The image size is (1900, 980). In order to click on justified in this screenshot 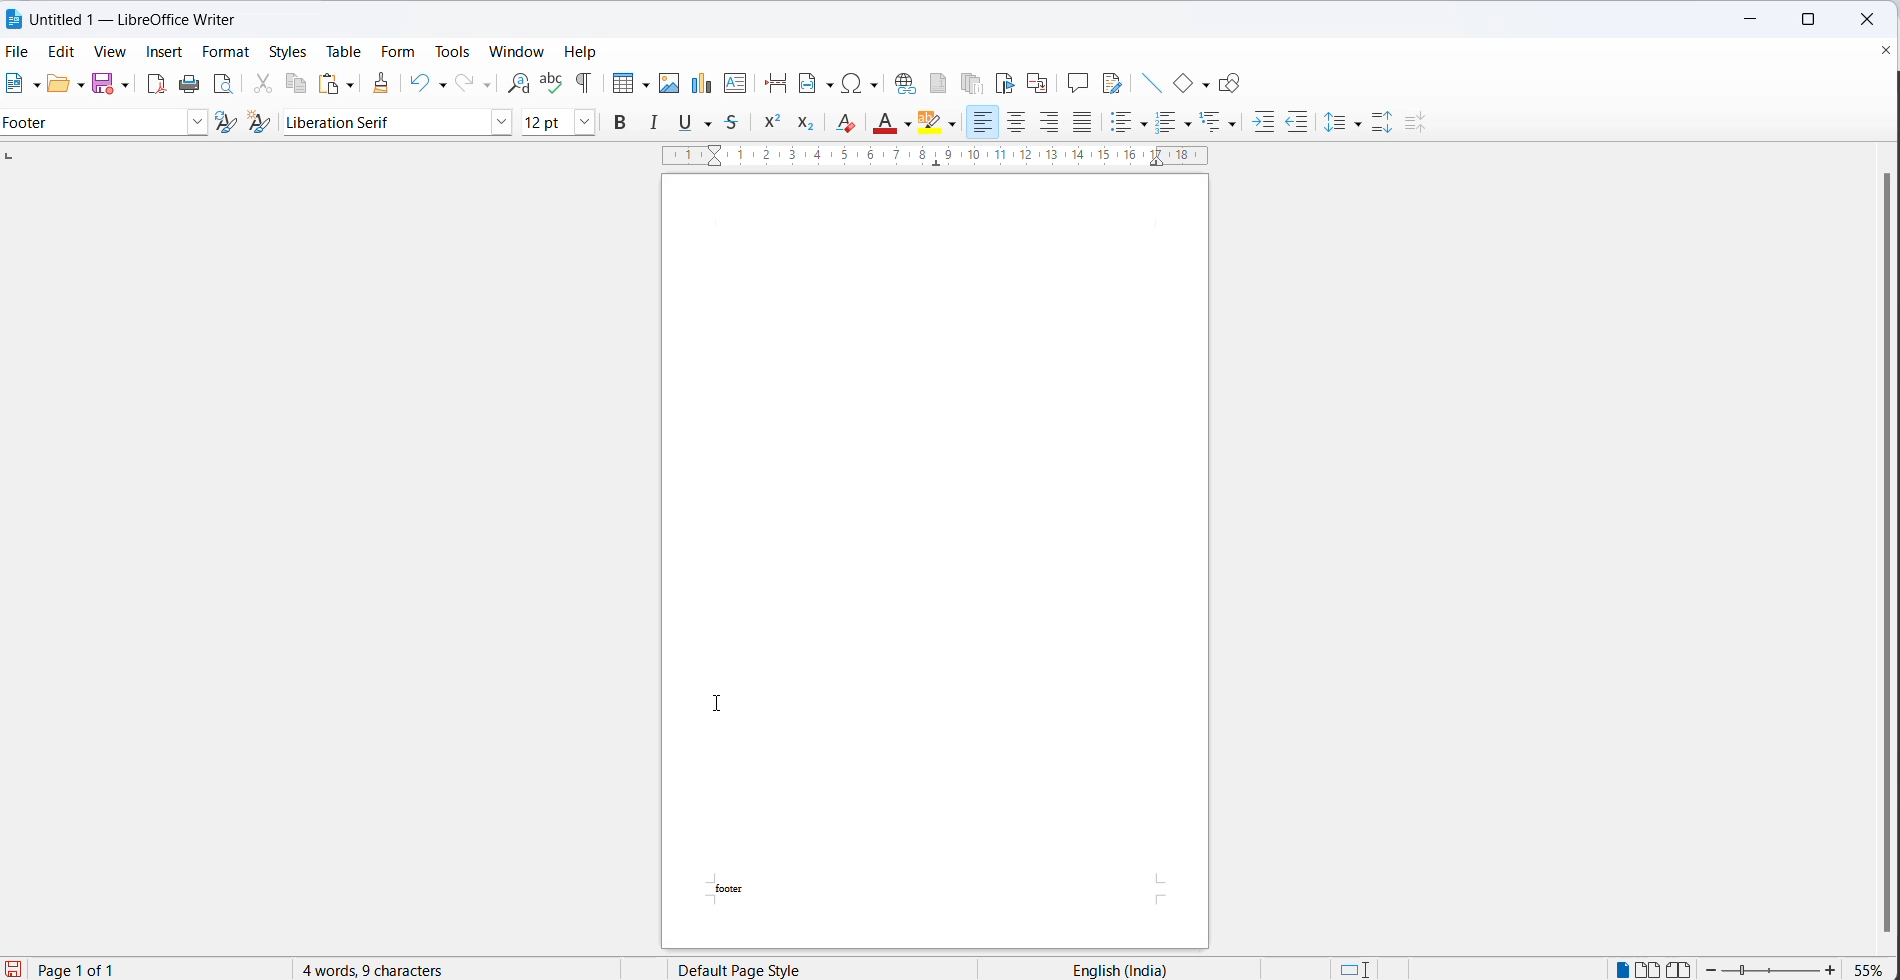, I will do `click(1084, 122)`.